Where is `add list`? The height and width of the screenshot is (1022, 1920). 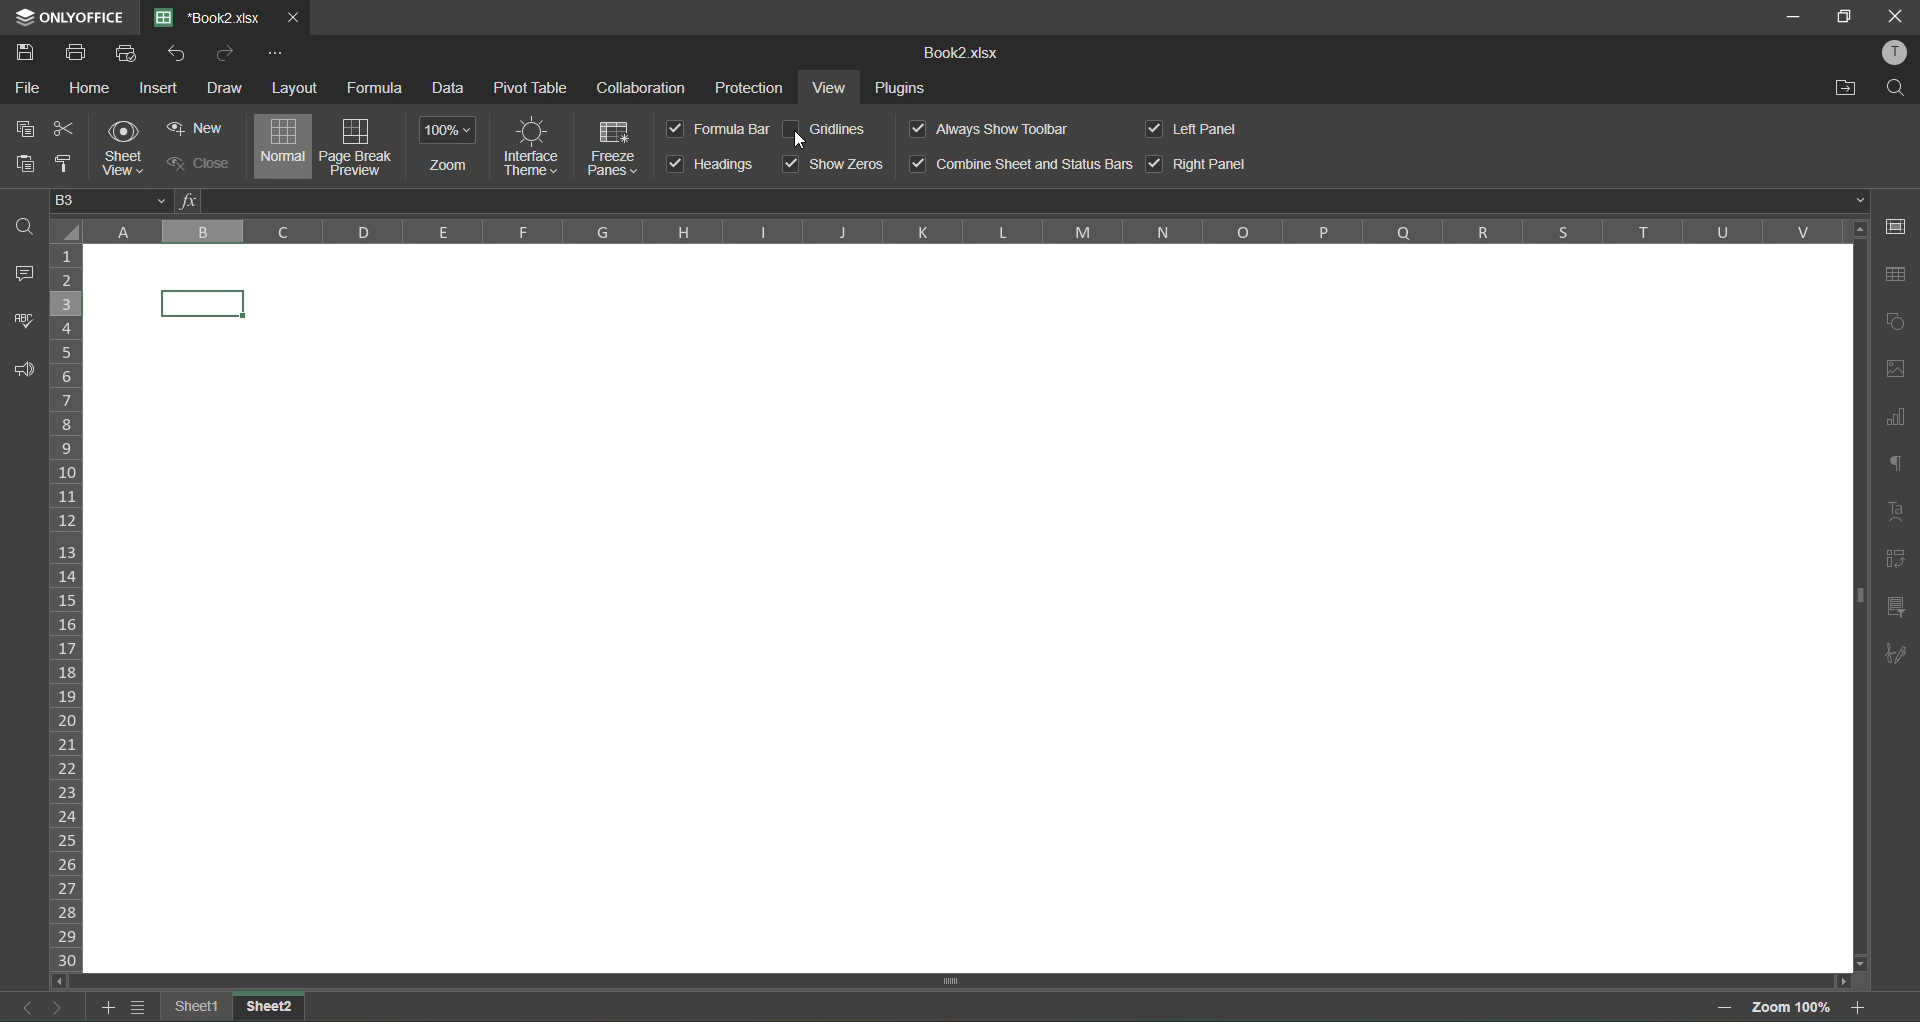
add list is located at coordinates (109, 1011).